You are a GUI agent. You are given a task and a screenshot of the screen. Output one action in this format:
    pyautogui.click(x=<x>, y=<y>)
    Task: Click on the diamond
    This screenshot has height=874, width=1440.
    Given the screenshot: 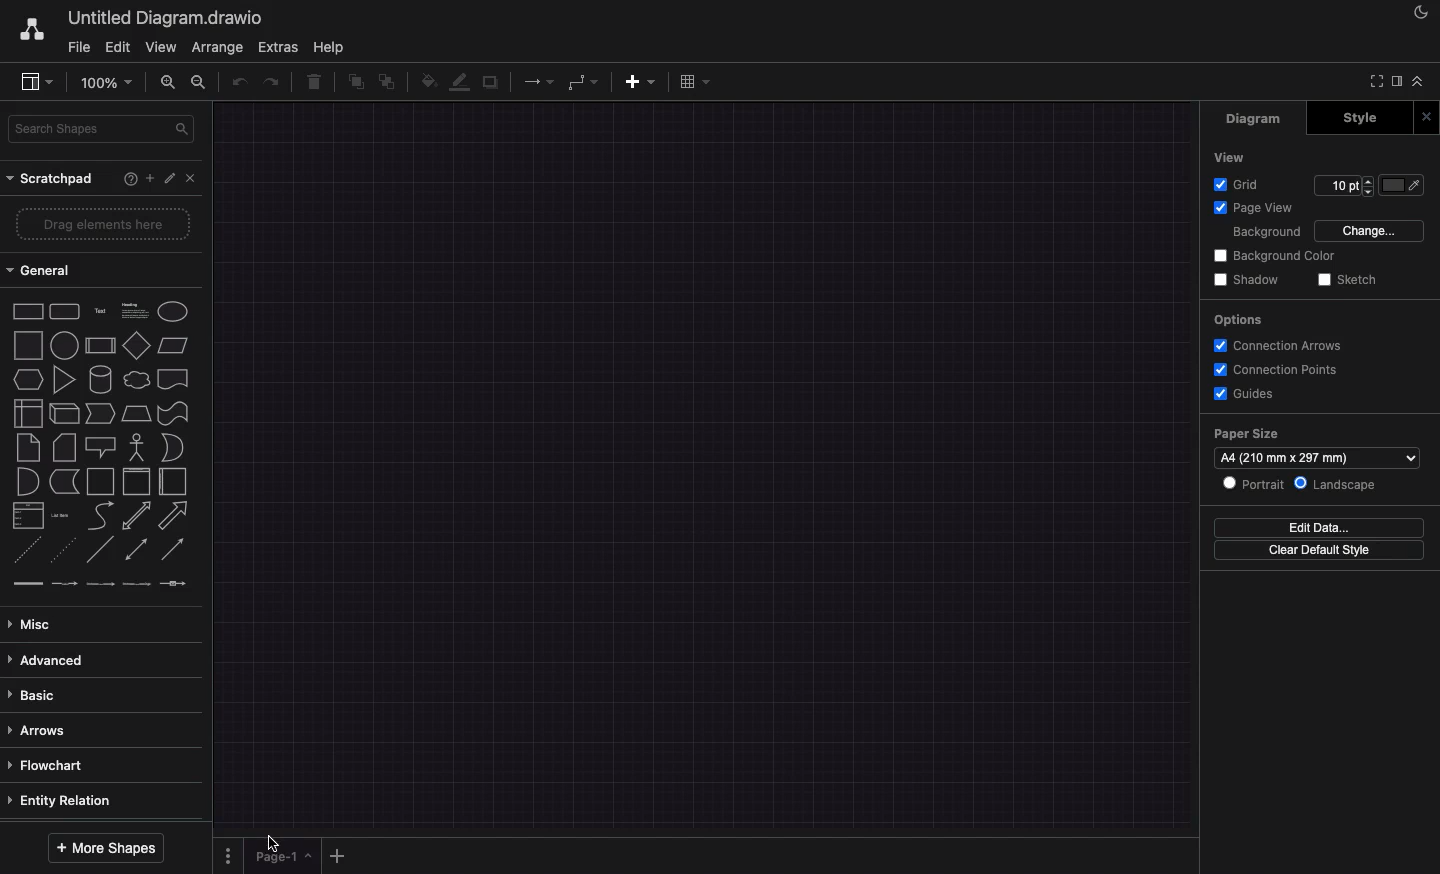 What is the action you would take?
    pyautogui.click(x=137, y=346)
    